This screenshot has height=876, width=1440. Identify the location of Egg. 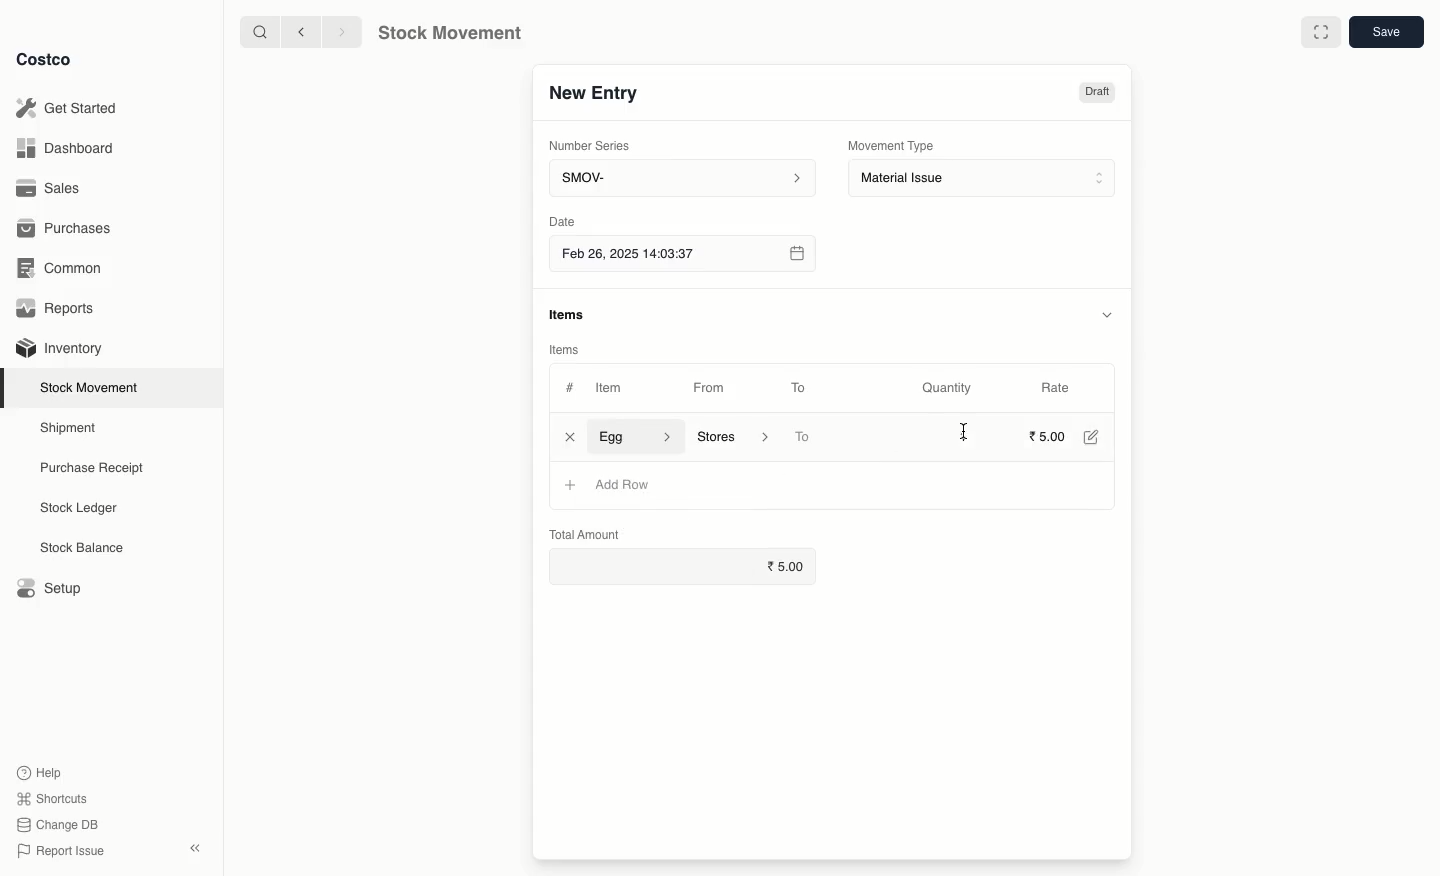
(635, 436).